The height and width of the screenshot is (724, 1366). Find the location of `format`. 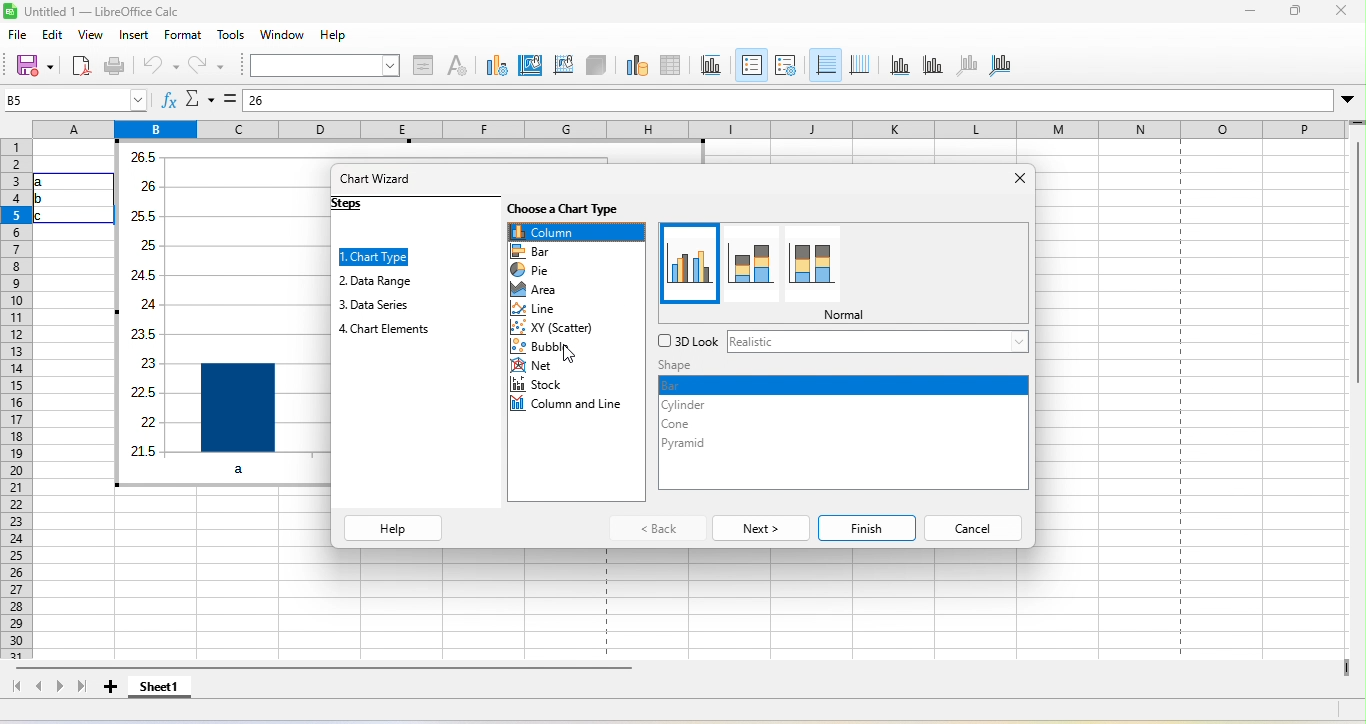

format is located at coordinates (179, 36).